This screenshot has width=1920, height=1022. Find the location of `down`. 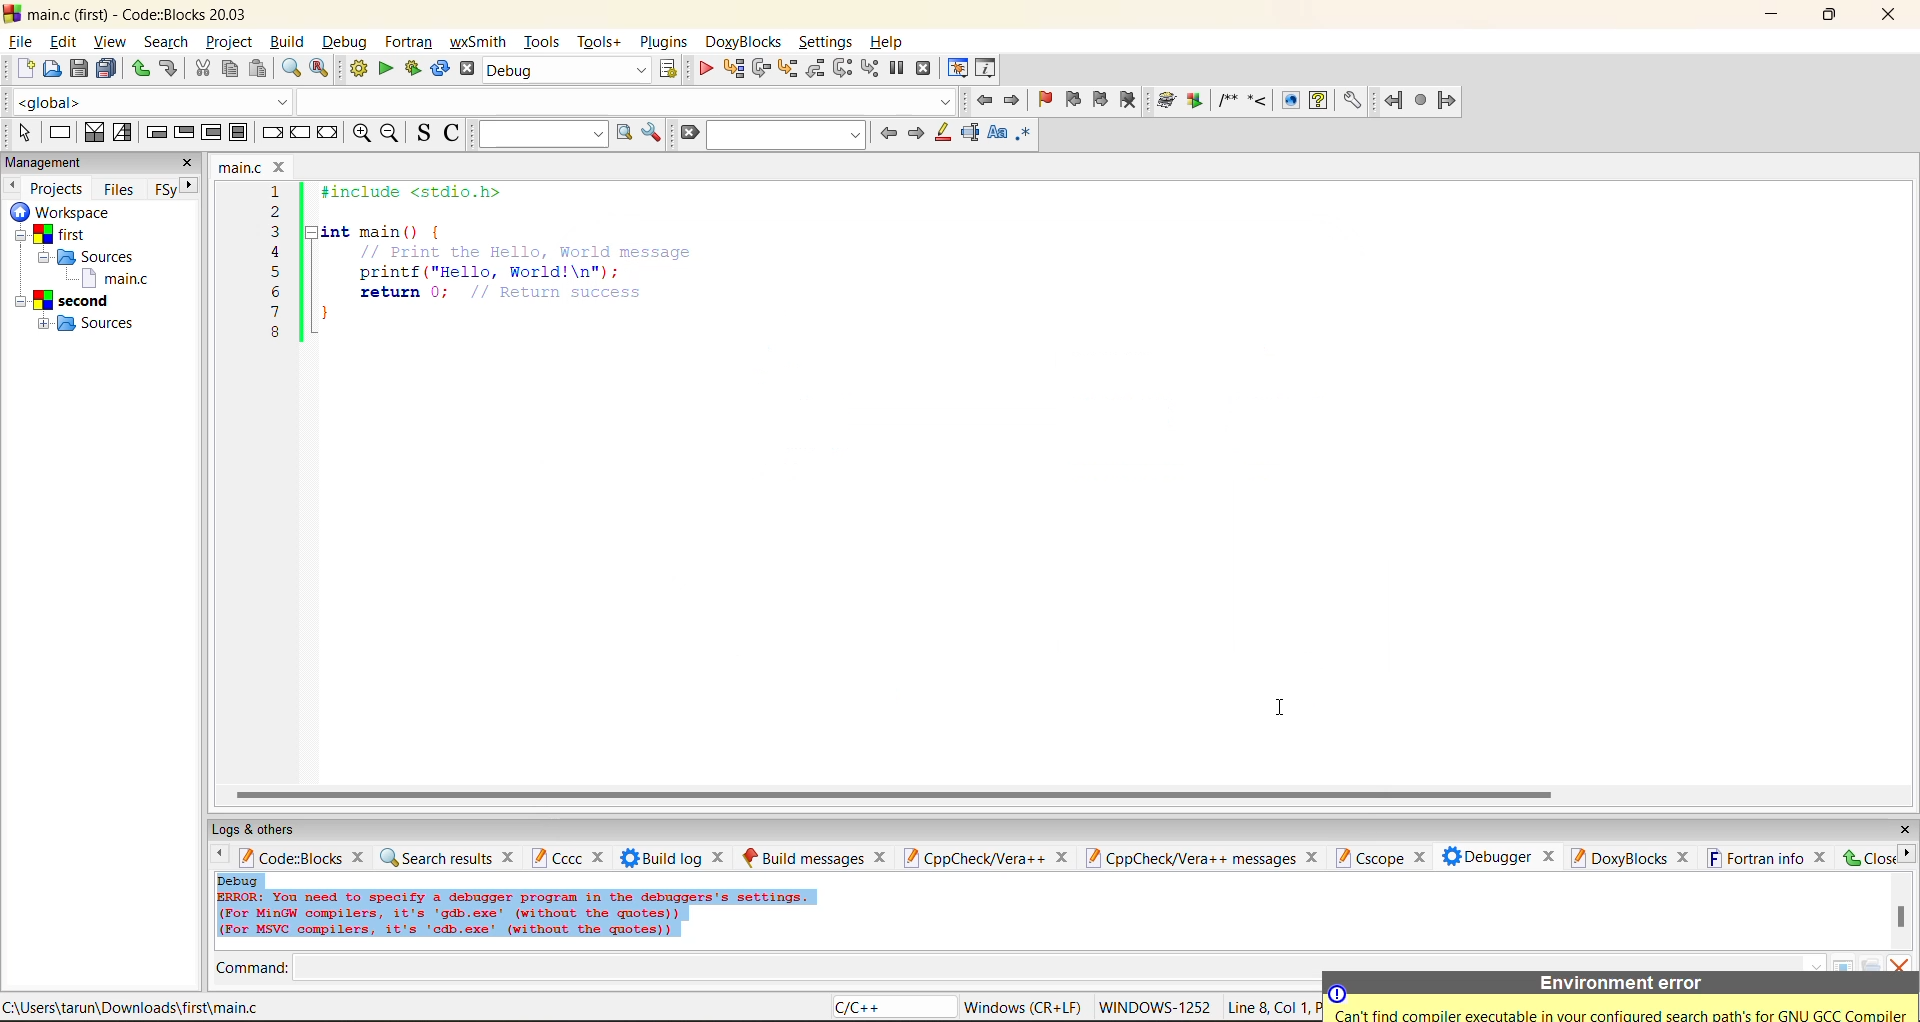

down is located at coordinates (1816, 964).